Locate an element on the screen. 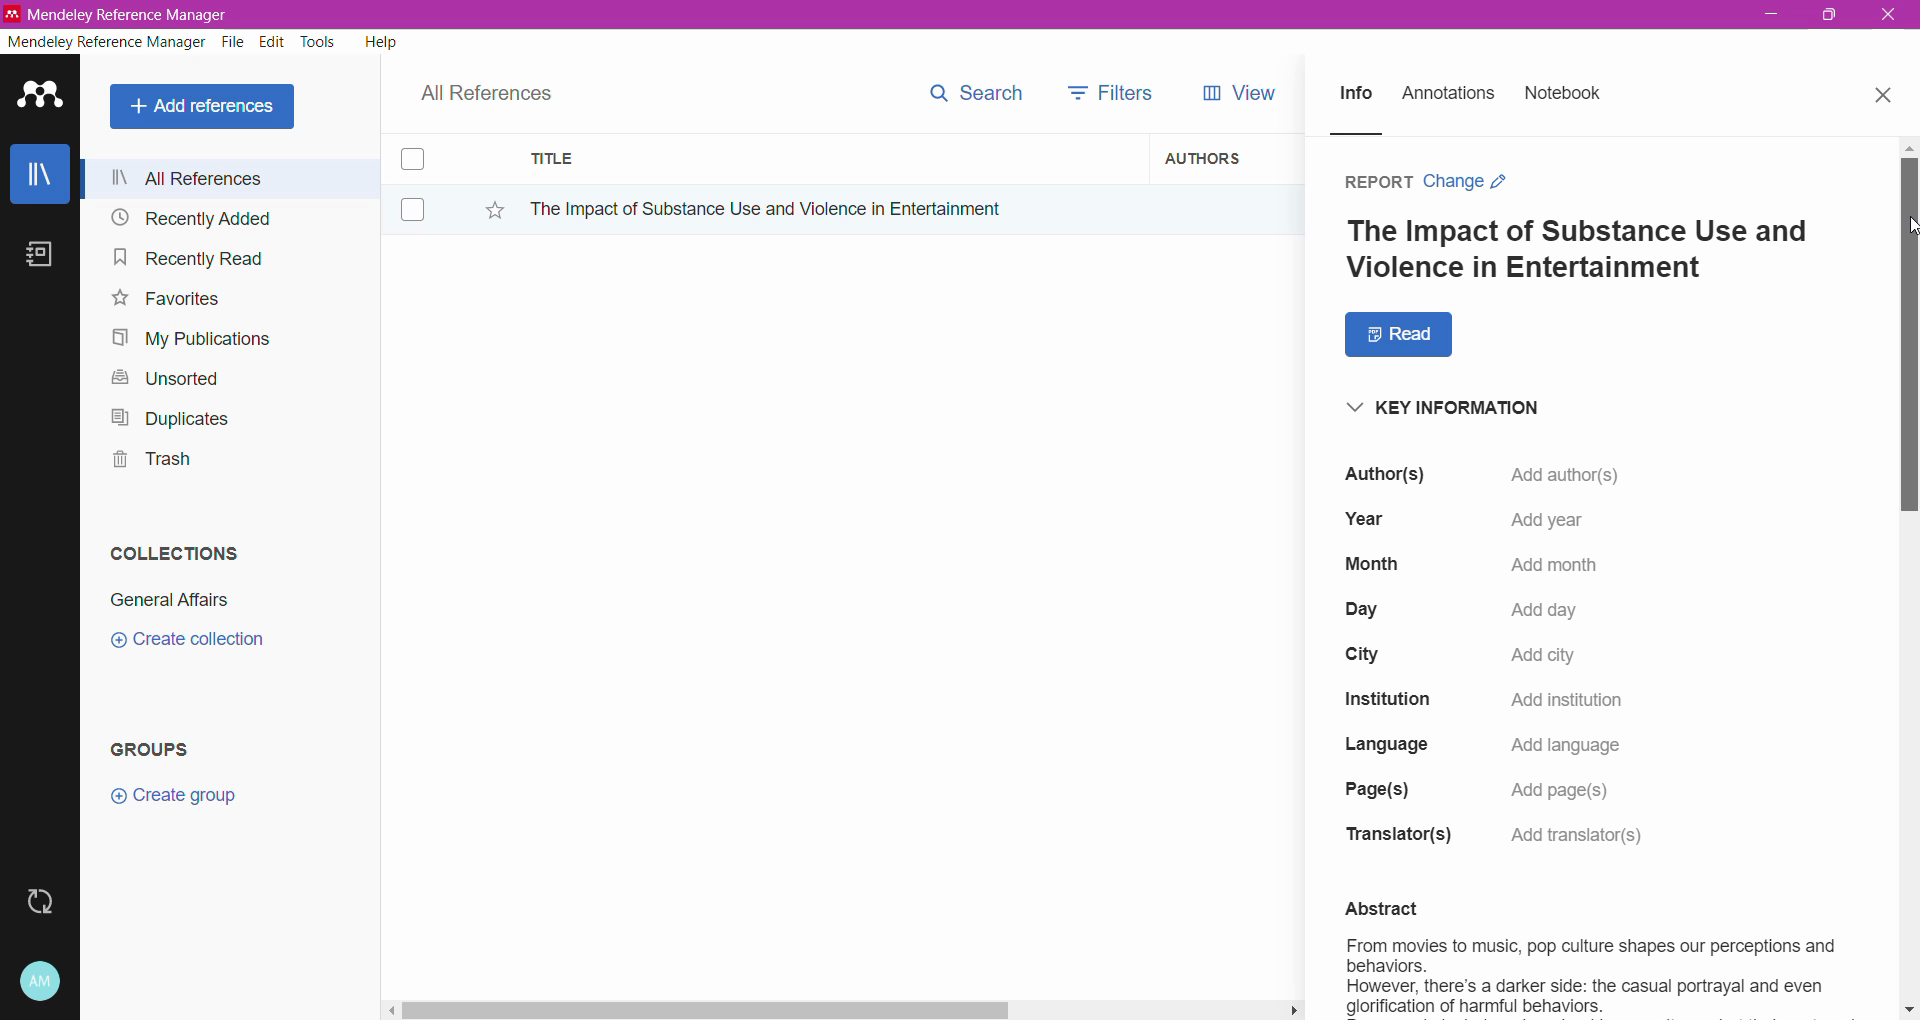 The width and height of the screenshot is (1920, 1020). author name is located at coordinates (1502, 472).